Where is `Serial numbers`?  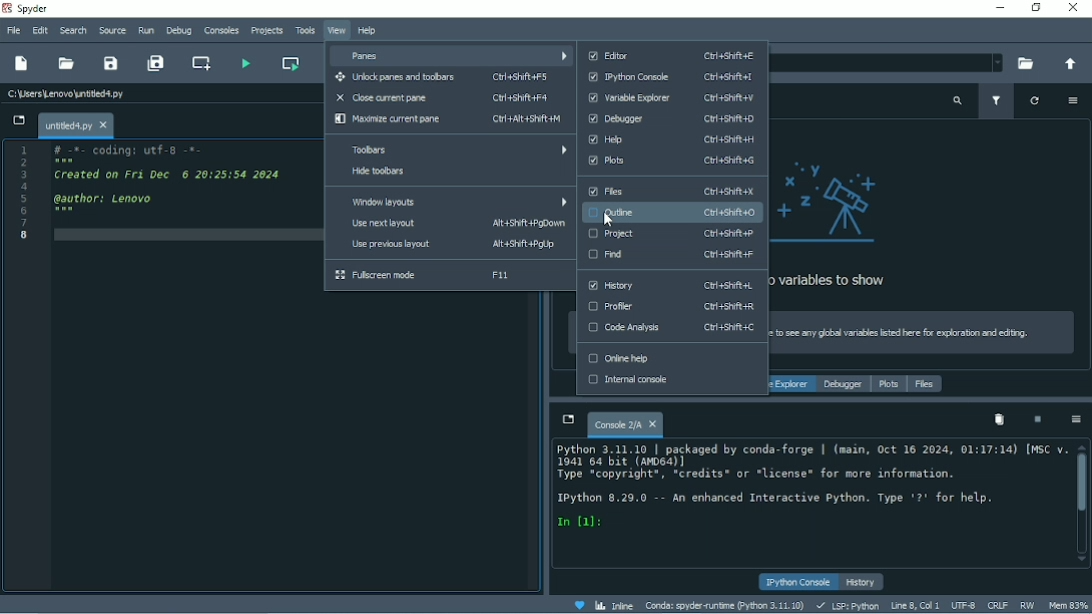 Serial numbers is located at coordinates (25, 192).